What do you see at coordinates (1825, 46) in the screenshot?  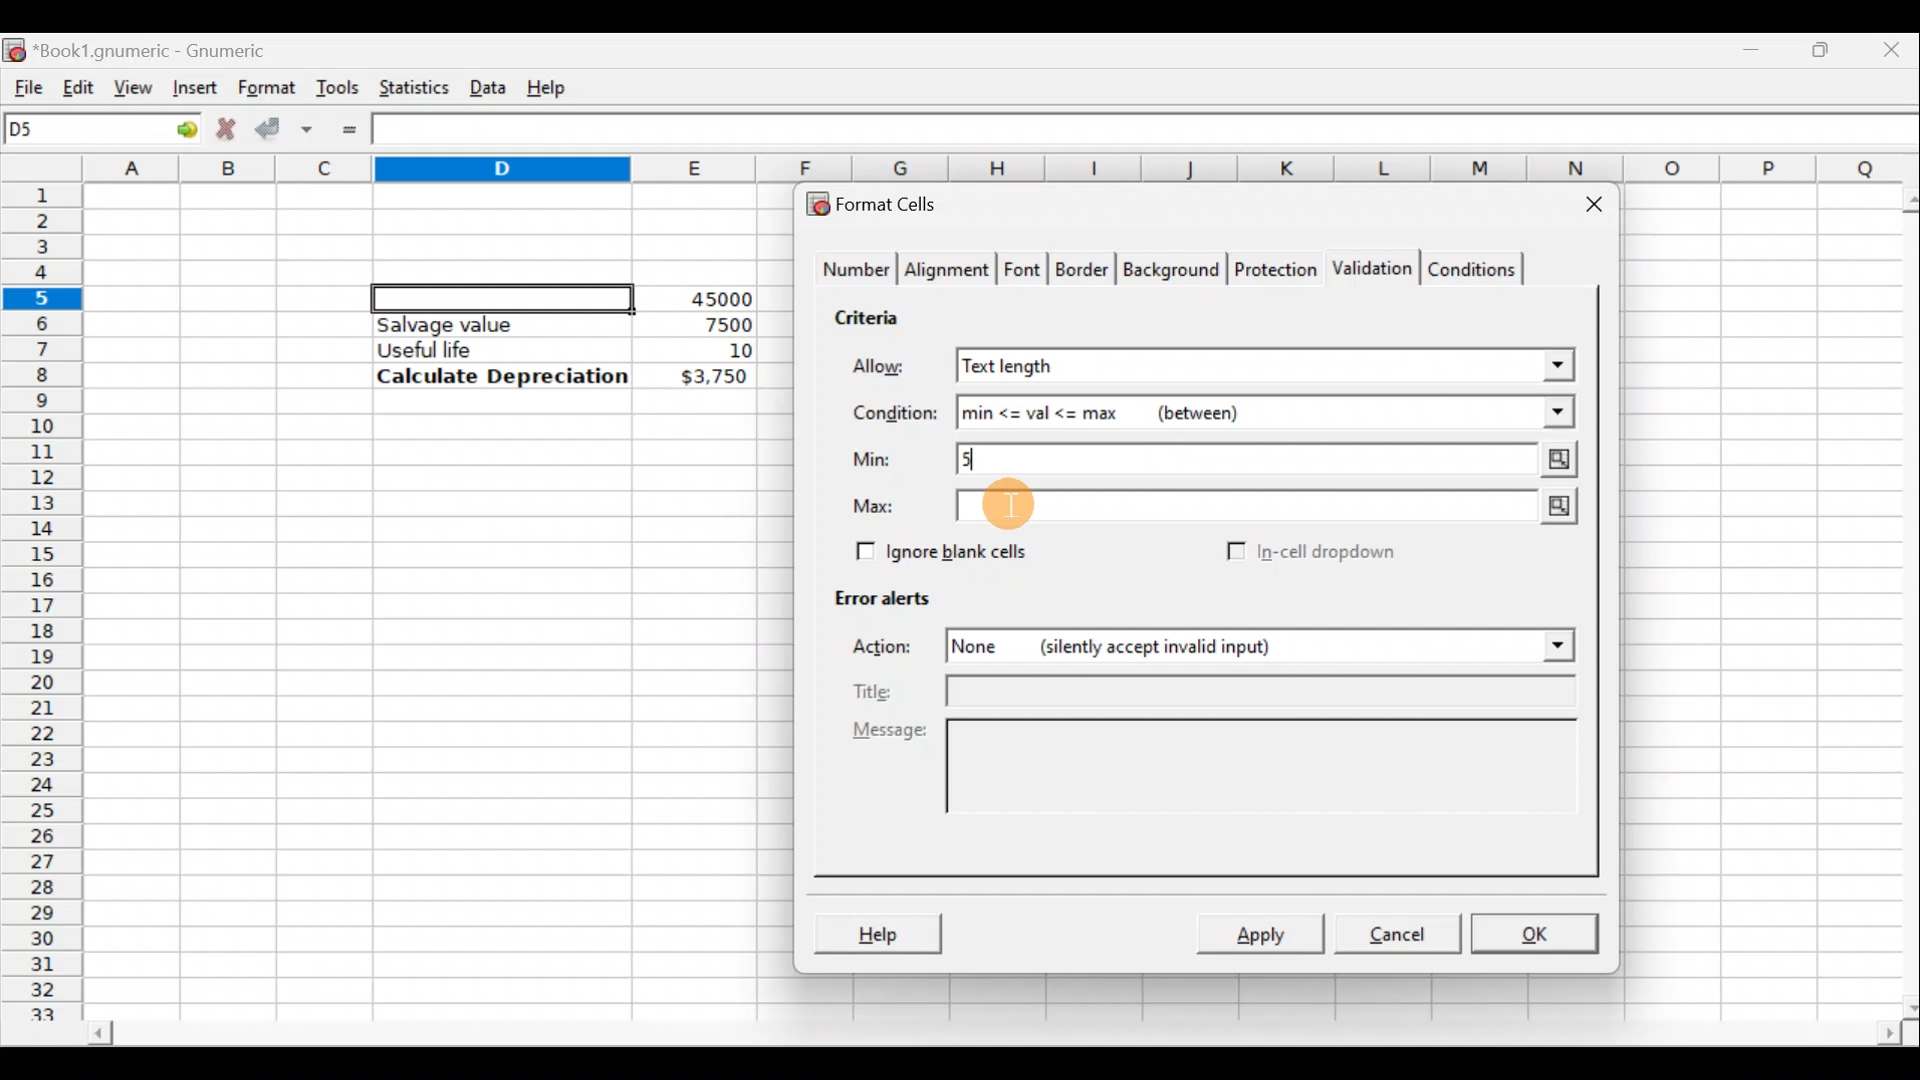 I see `Maximize` at bounding box center [1825, 46].